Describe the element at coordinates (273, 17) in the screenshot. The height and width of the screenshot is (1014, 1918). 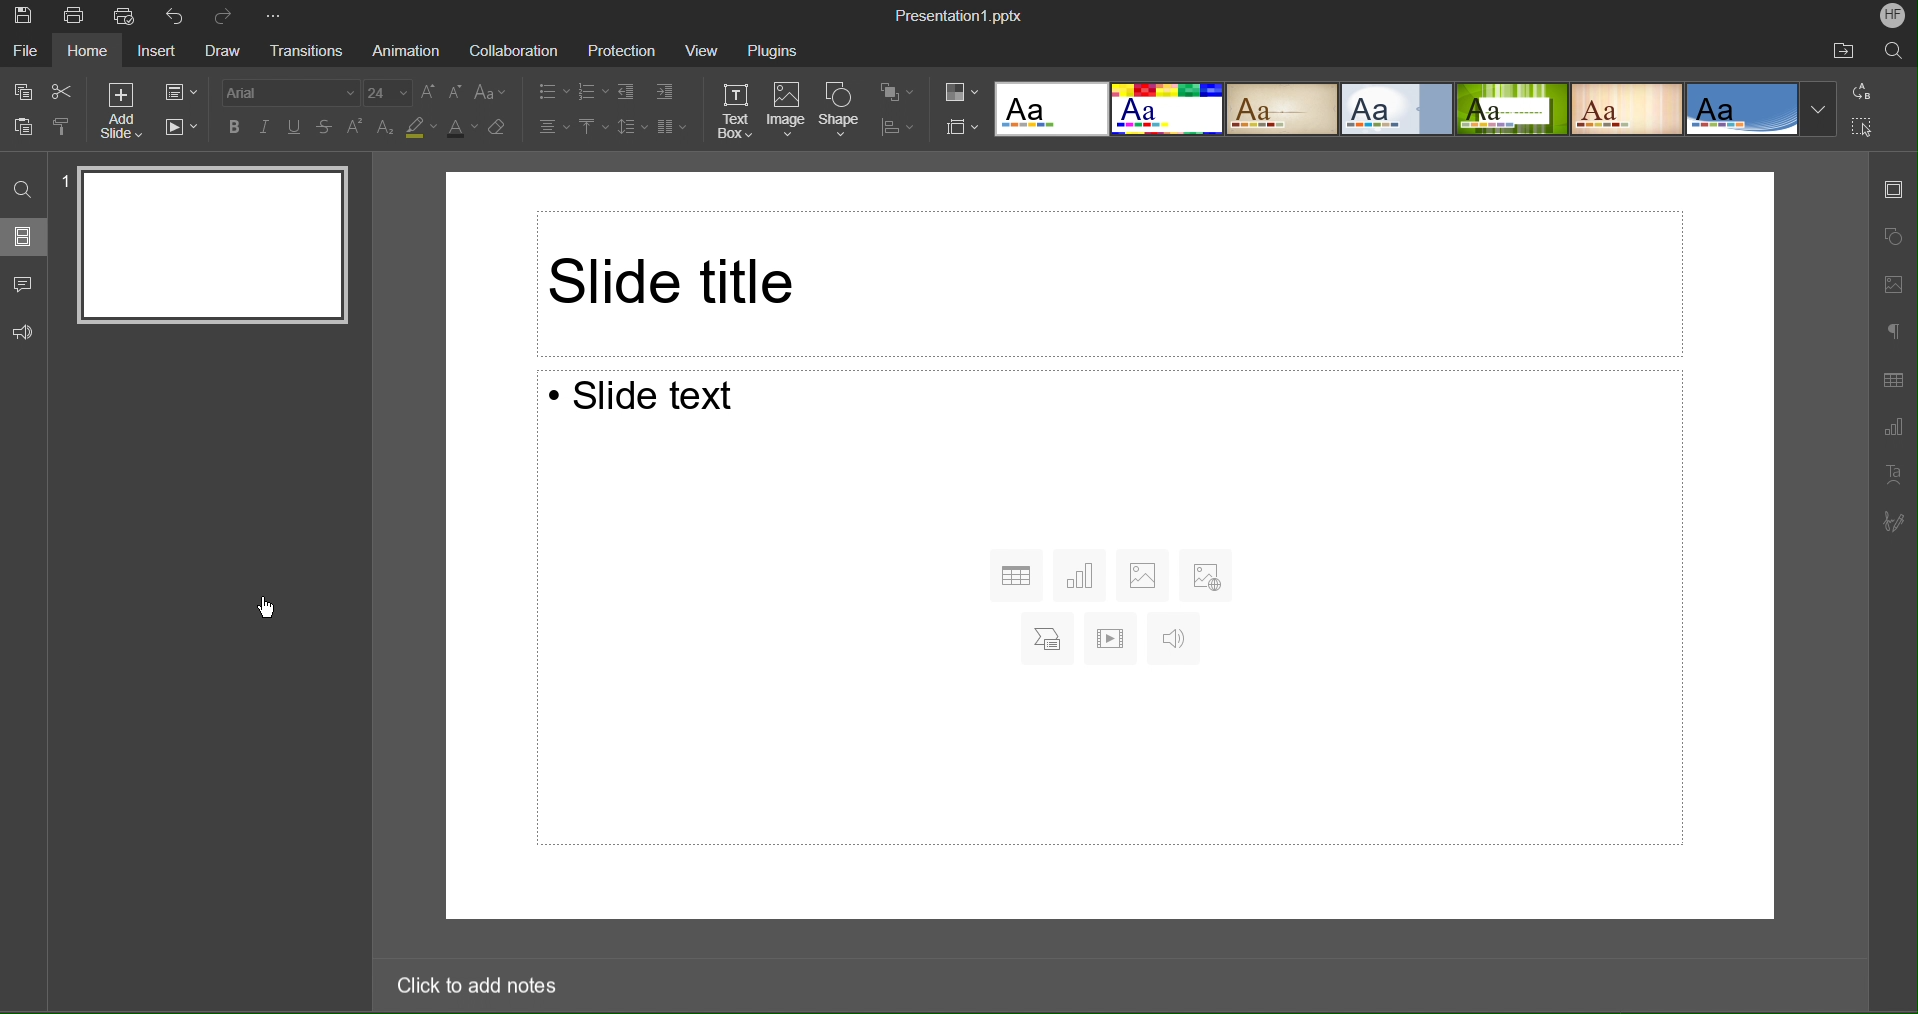
I see `More Options` at that location.